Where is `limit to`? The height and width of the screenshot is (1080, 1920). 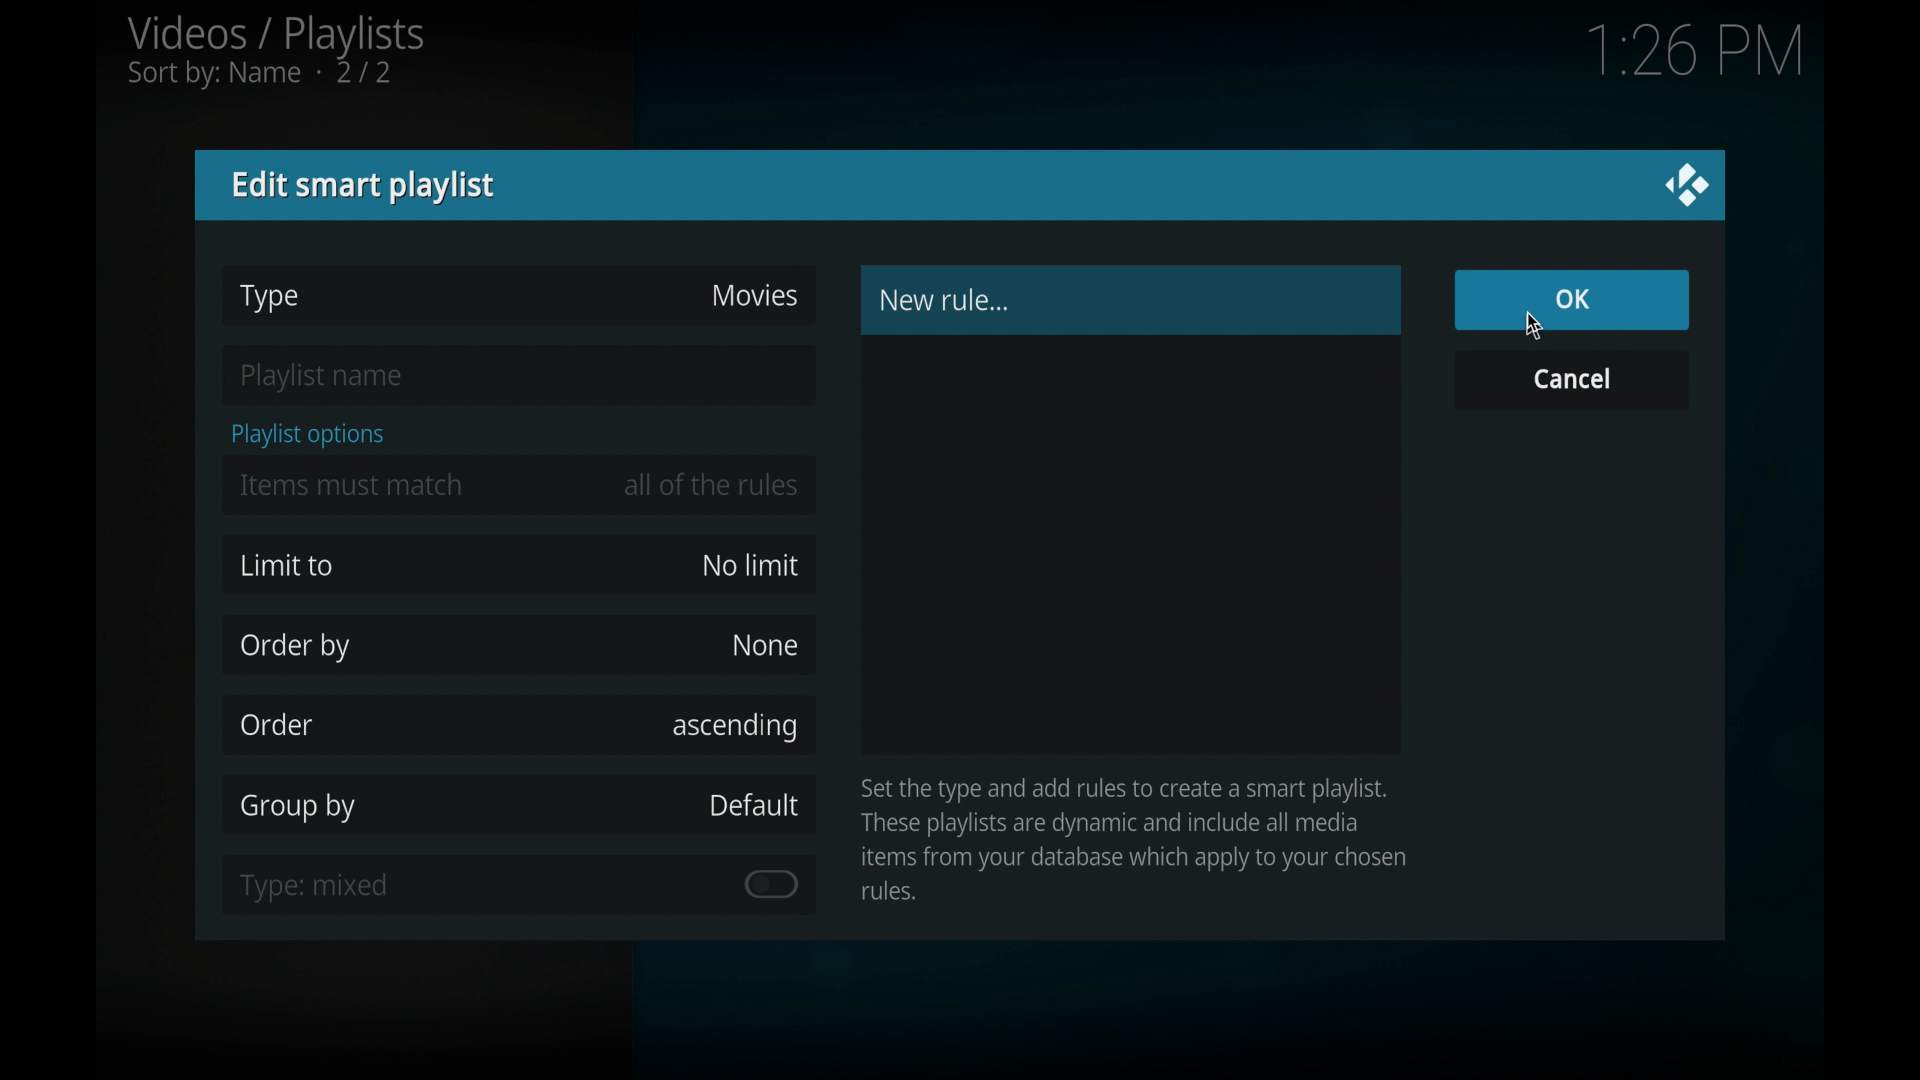 limit to is located at coordinates (288, 566).